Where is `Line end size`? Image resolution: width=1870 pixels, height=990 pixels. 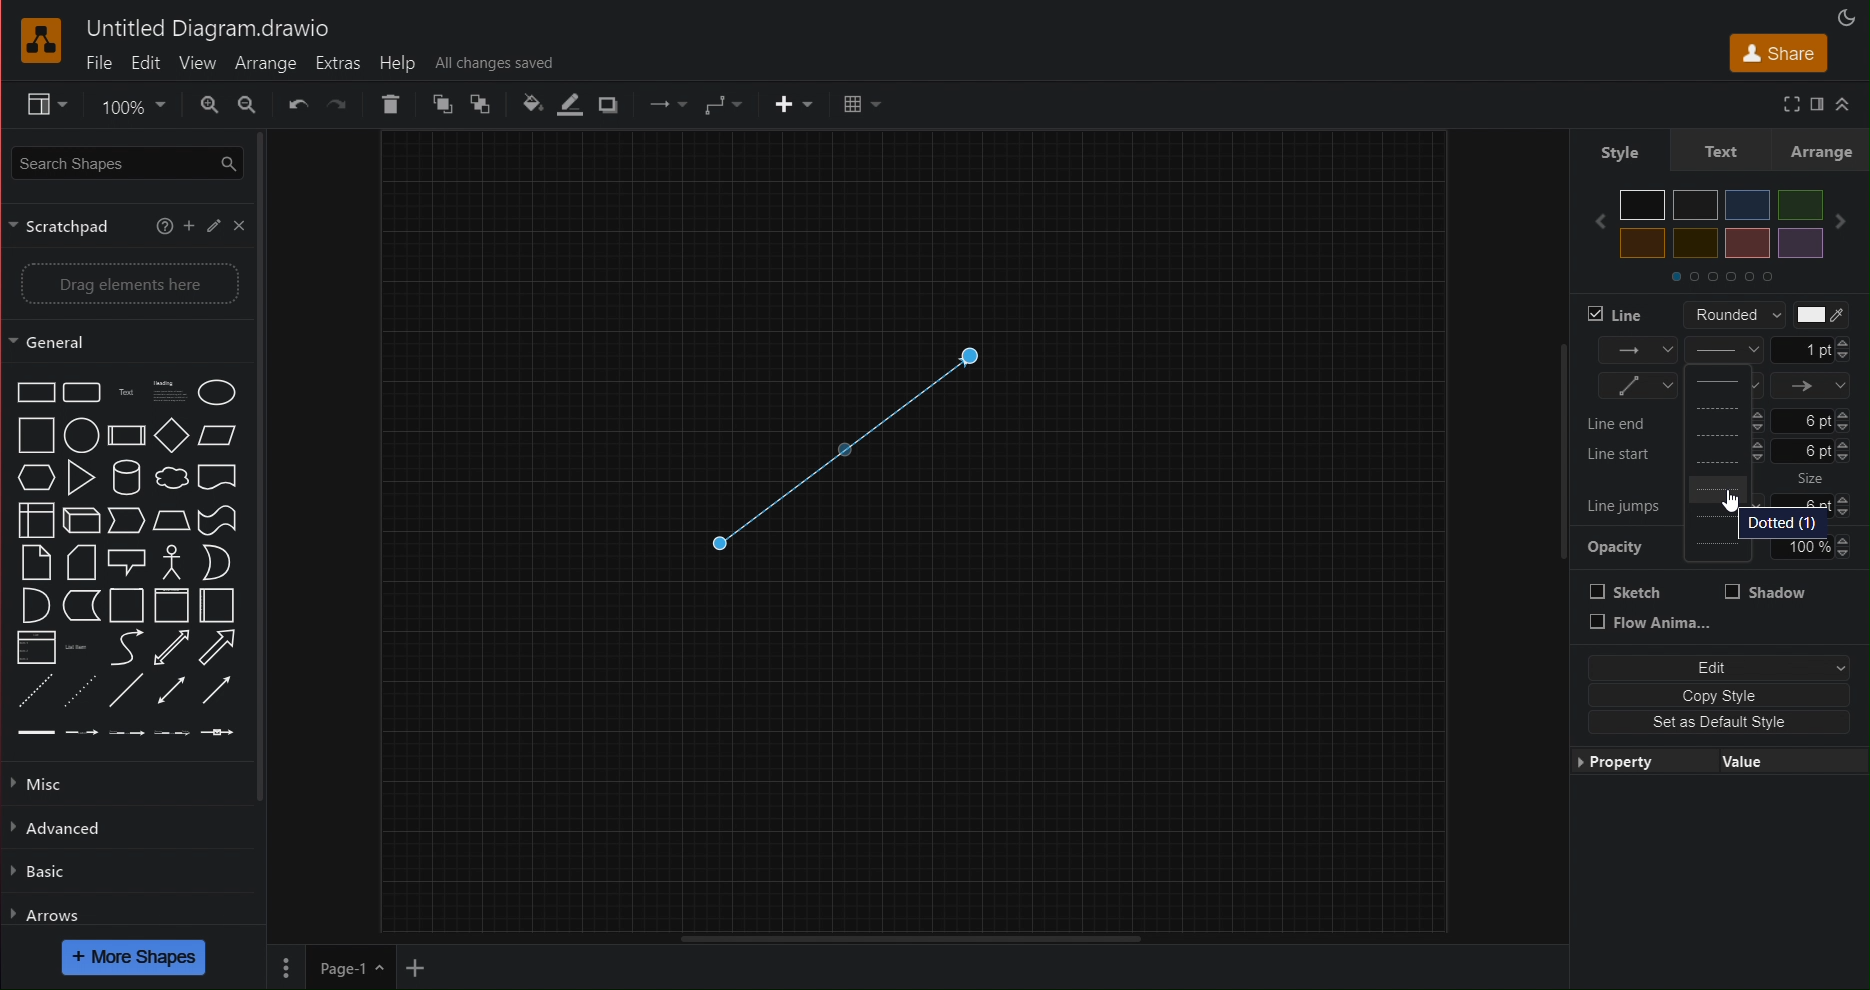
Line end size is located at coordinates (1724, 420).